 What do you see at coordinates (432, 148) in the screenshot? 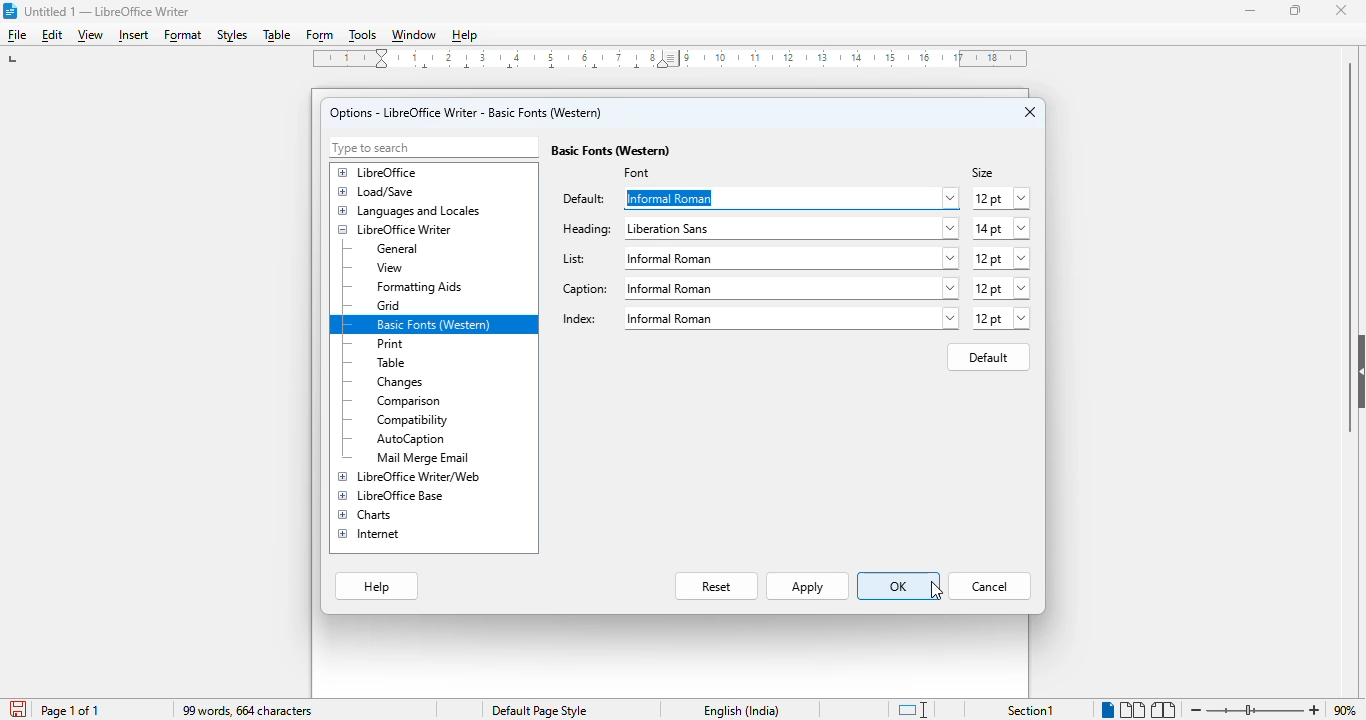
I see `type to search` at bounding box center [432, 148].